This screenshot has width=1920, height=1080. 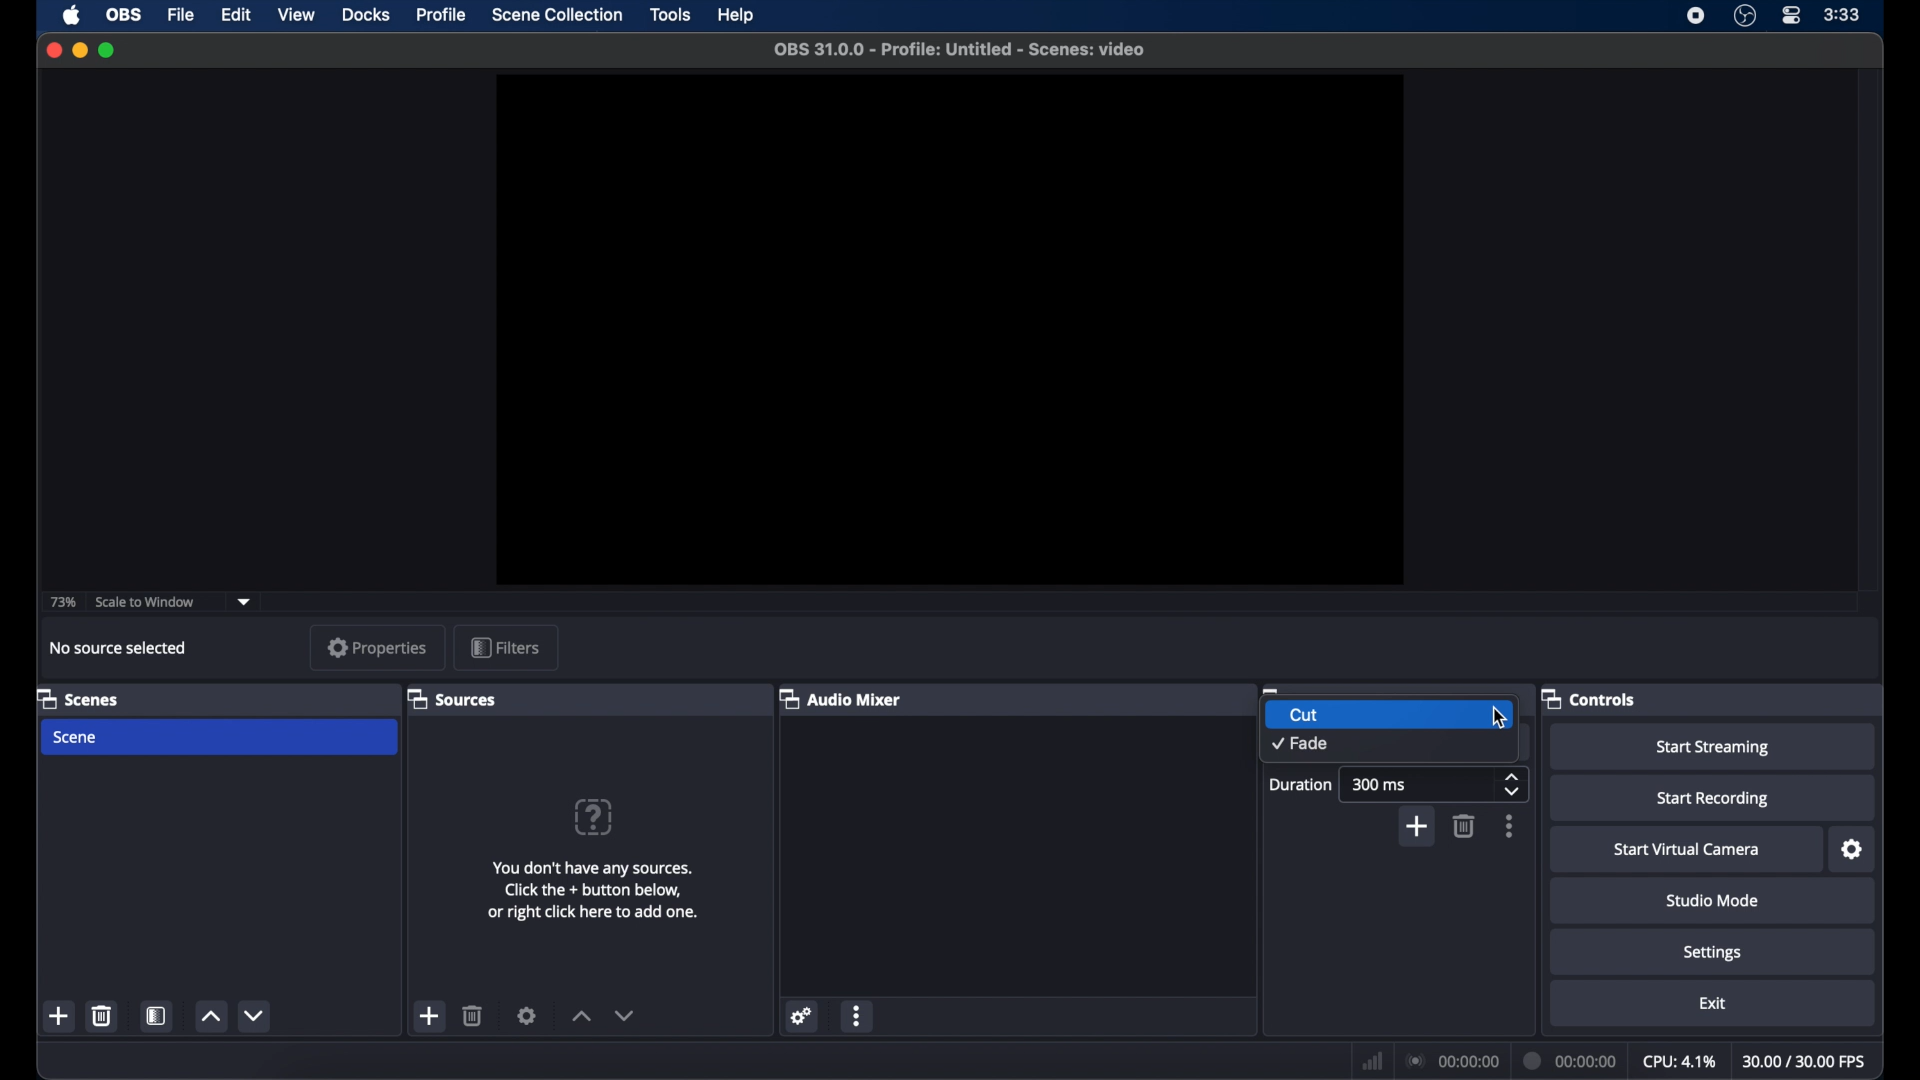 What do you see at coordinates (1853, 851) in the screenshot?
I see `settings` at bounding box center [1853, 851].